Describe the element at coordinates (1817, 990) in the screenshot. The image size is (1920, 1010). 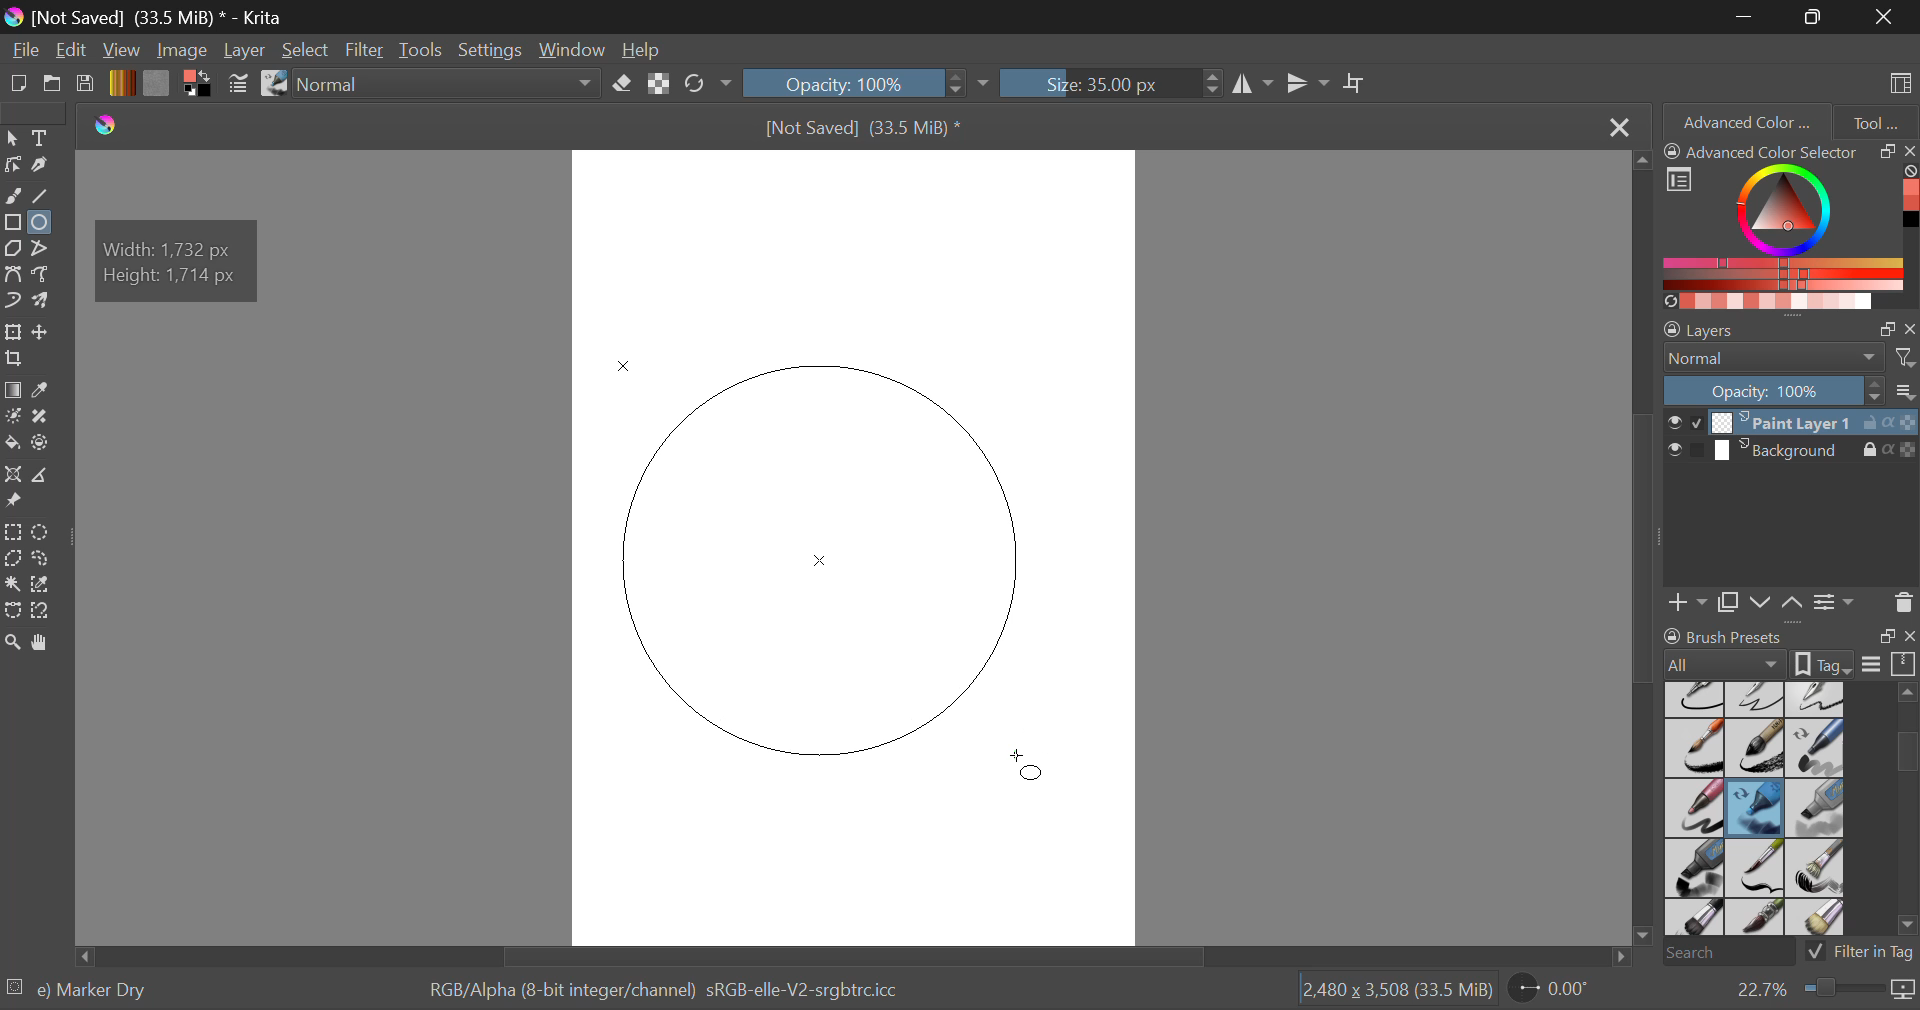
I see `Zoom 22.7%` at that location.